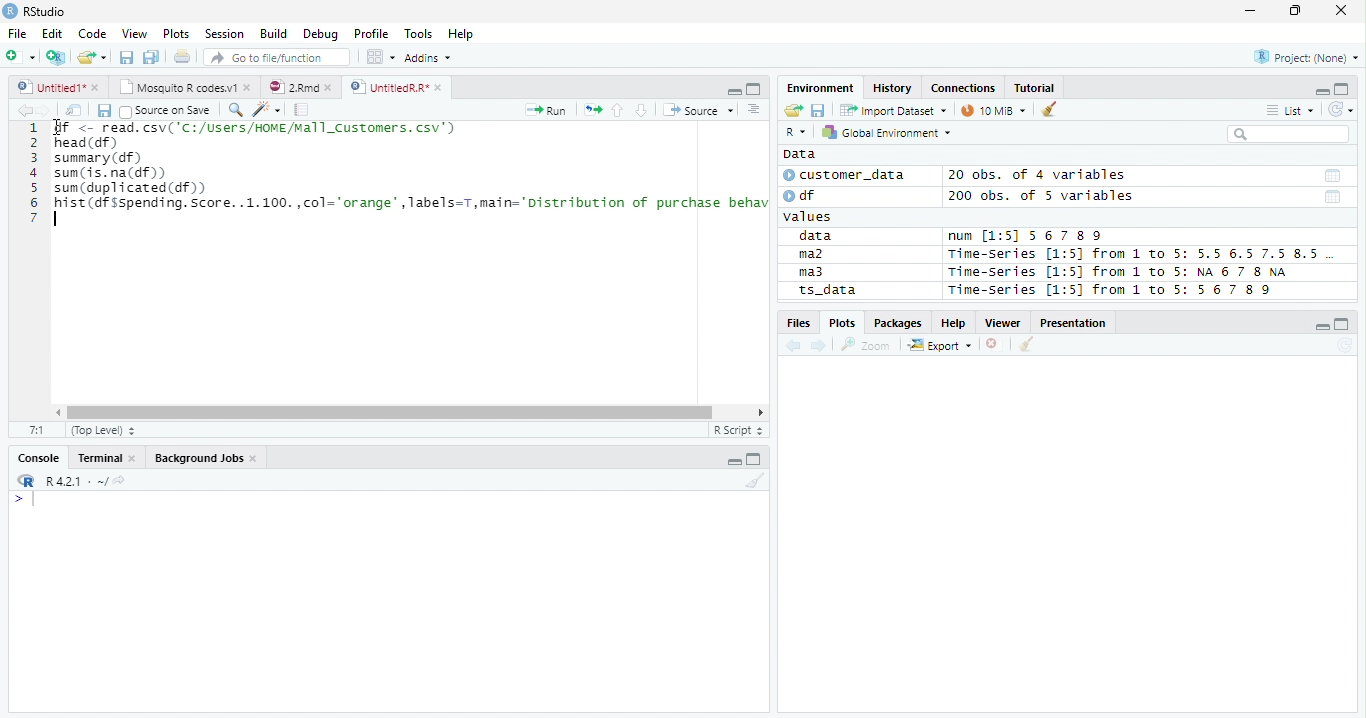 The width and height of the screenshot is (1366, 718). Describe the element at coordinates (1038, 177) in the screenshot. I see `20 obs. of 4 variables` at that location.